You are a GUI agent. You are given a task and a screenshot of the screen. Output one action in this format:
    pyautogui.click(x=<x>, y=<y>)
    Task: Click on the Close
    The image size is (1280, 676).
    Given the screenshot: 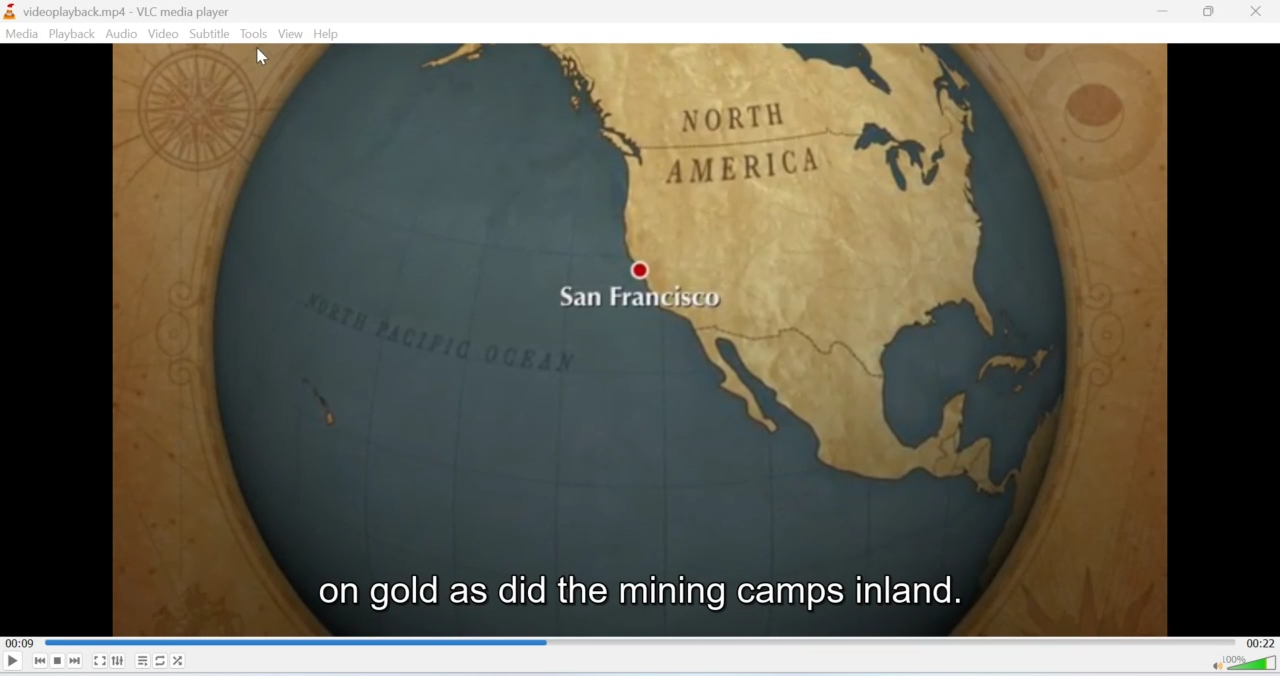 What is the action you would take?
    pyautogui.click(x=1262, y=10)
    